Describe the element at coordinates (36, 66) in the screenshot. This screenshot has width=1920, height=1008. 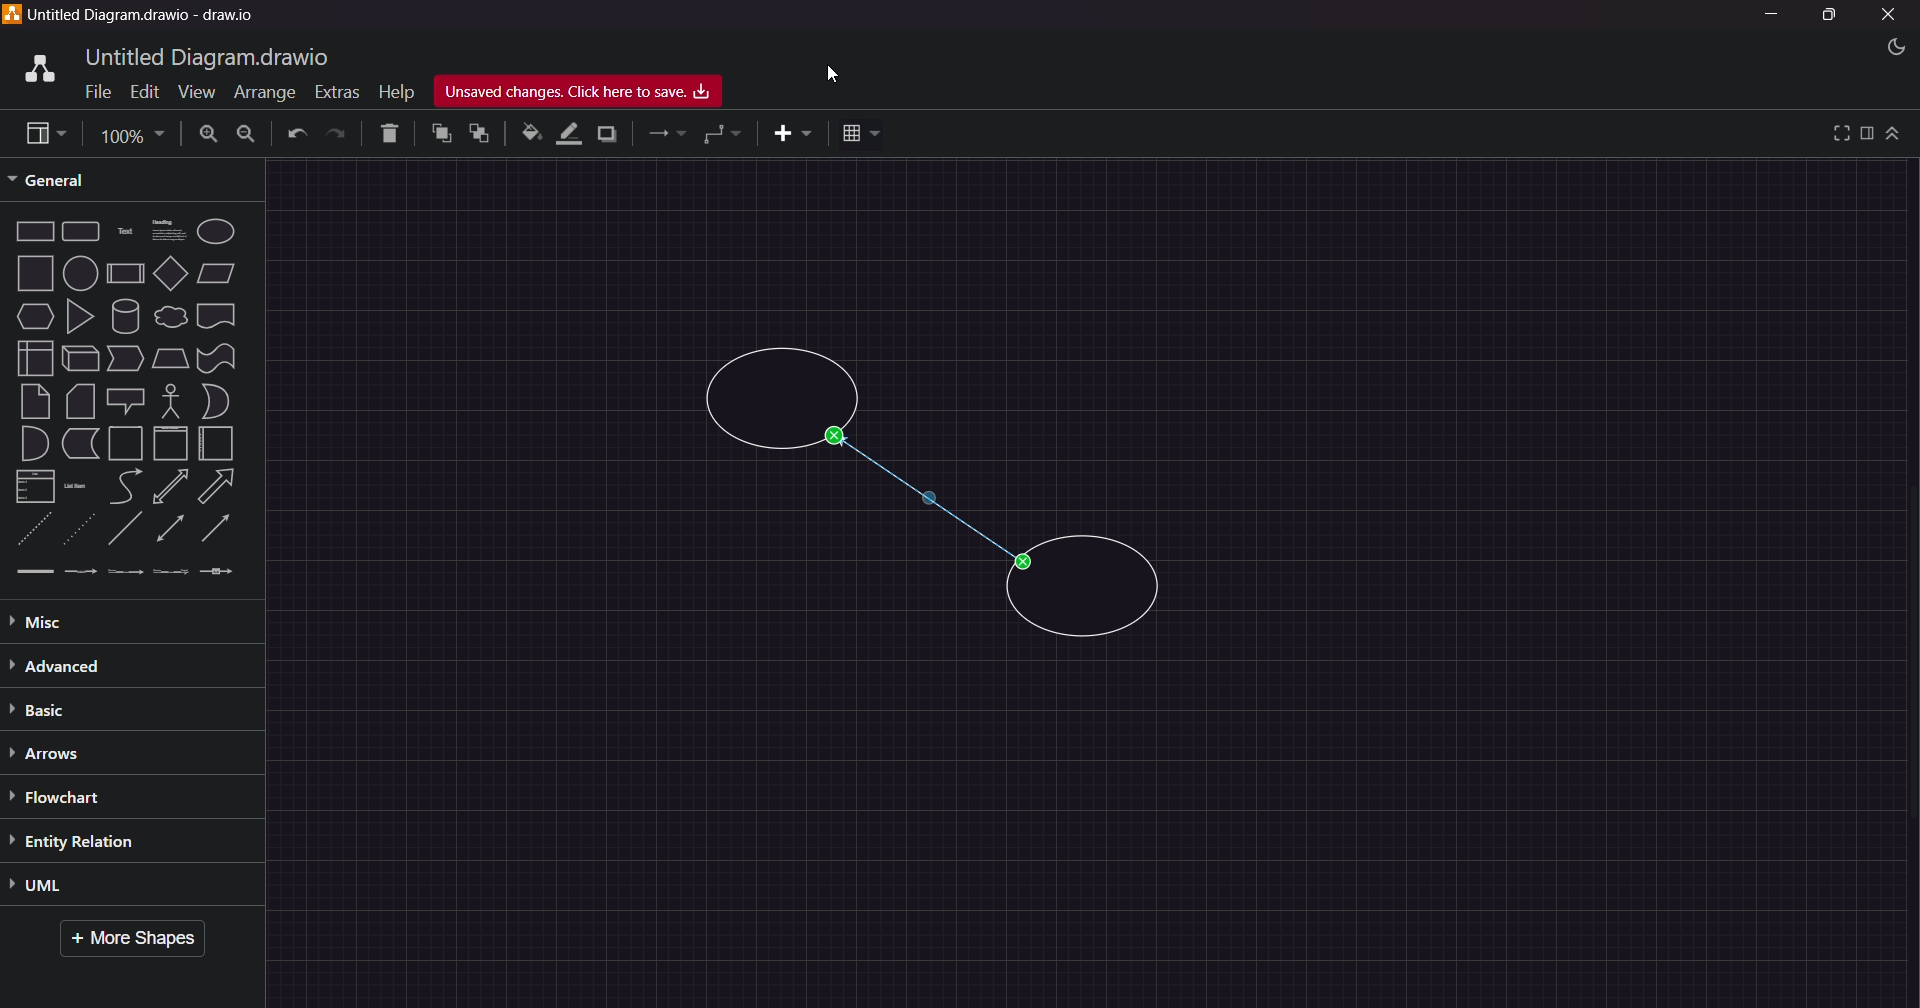
I see `logo` at that location.